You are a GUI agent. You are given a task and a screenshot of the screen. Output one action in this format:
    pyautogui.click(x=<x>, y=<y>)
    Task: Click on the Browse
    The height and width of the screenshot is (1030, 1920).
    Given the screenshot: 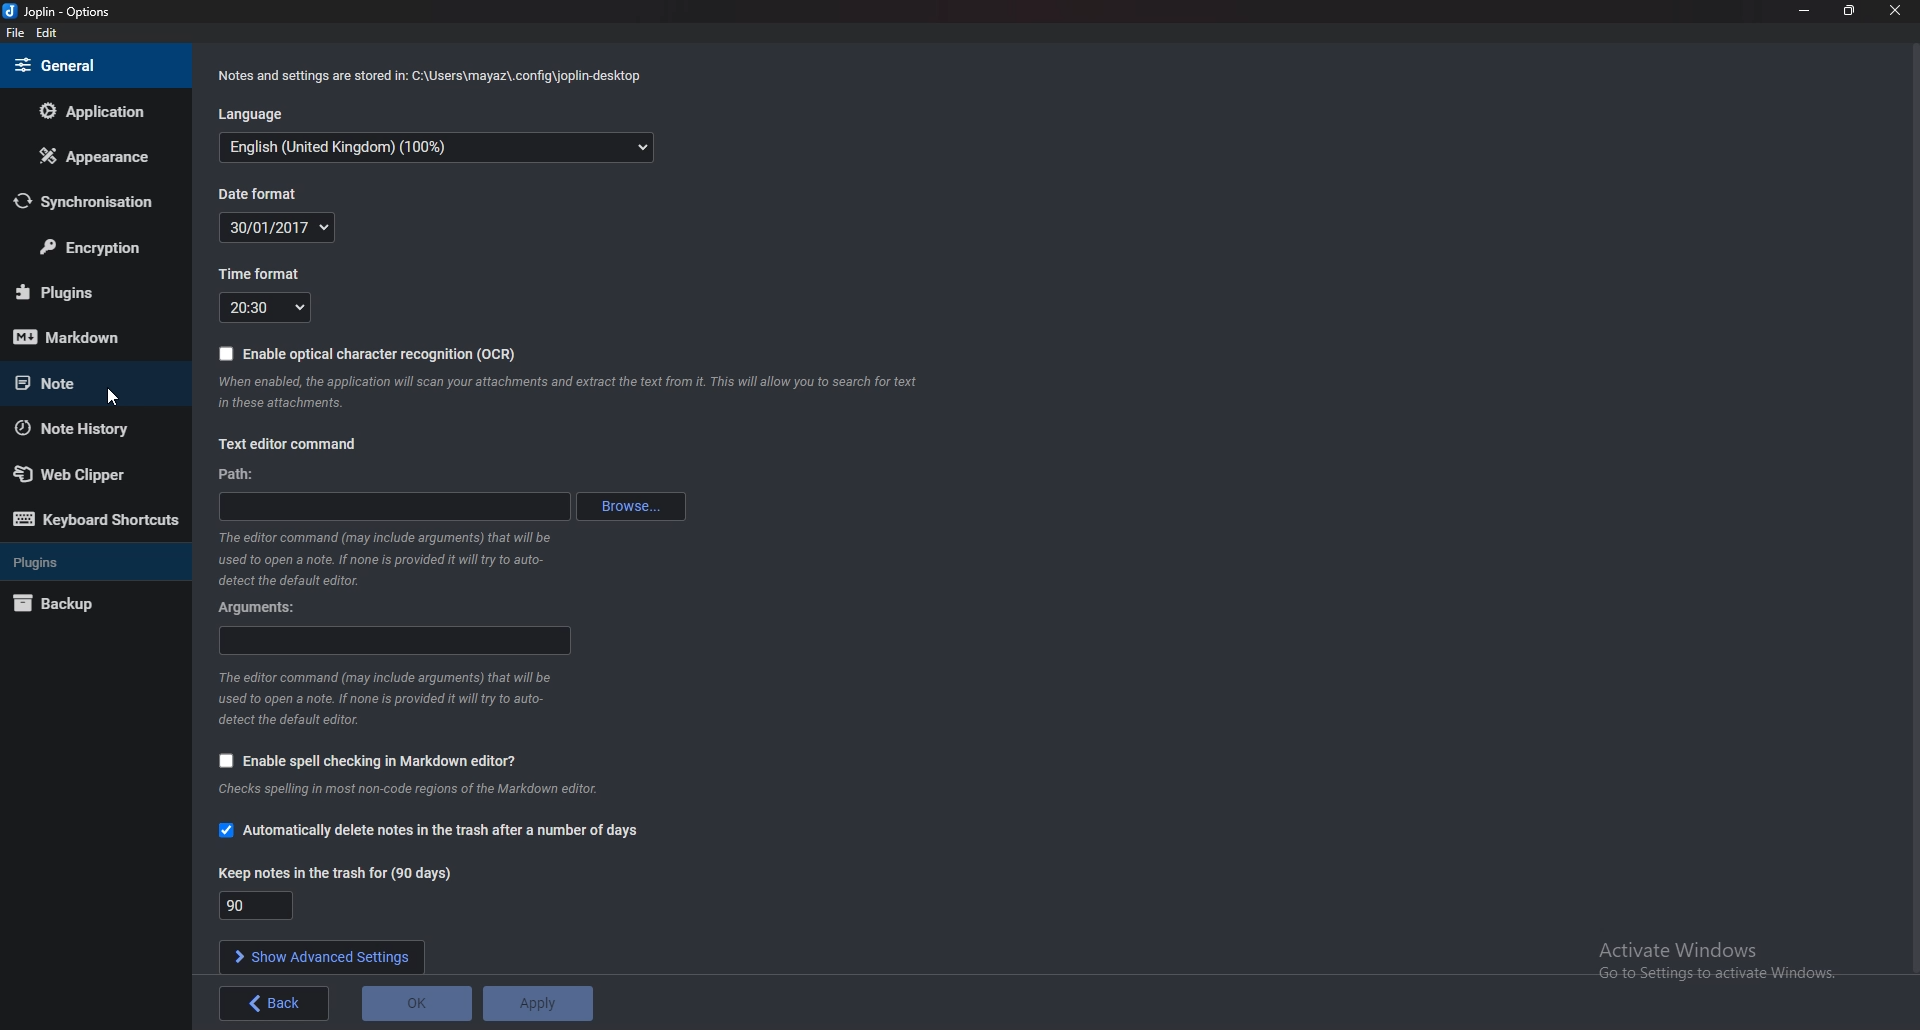 What is the action you would take?
    pyautogui.click(x=632, y=508)
    